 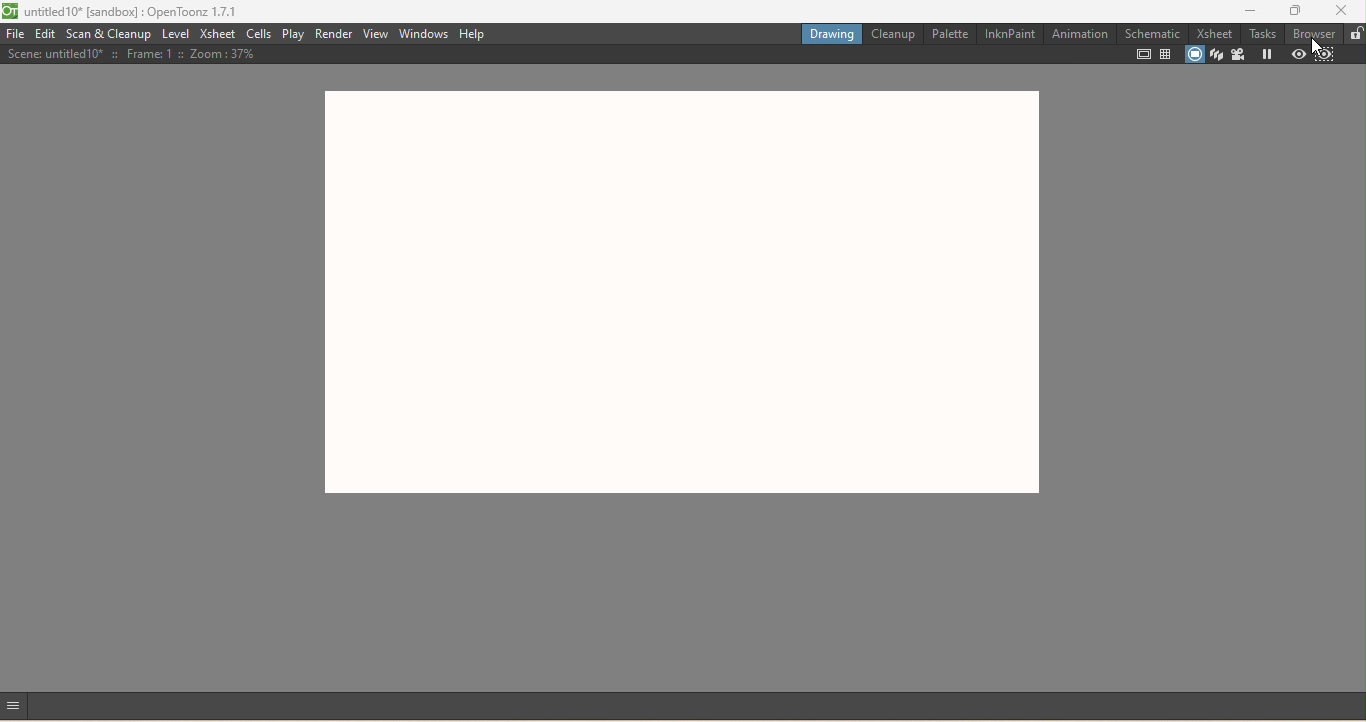 What do you see at coordinates (473, 34) in the screenshot?
I see `Help` at bounding box center [473, 34].